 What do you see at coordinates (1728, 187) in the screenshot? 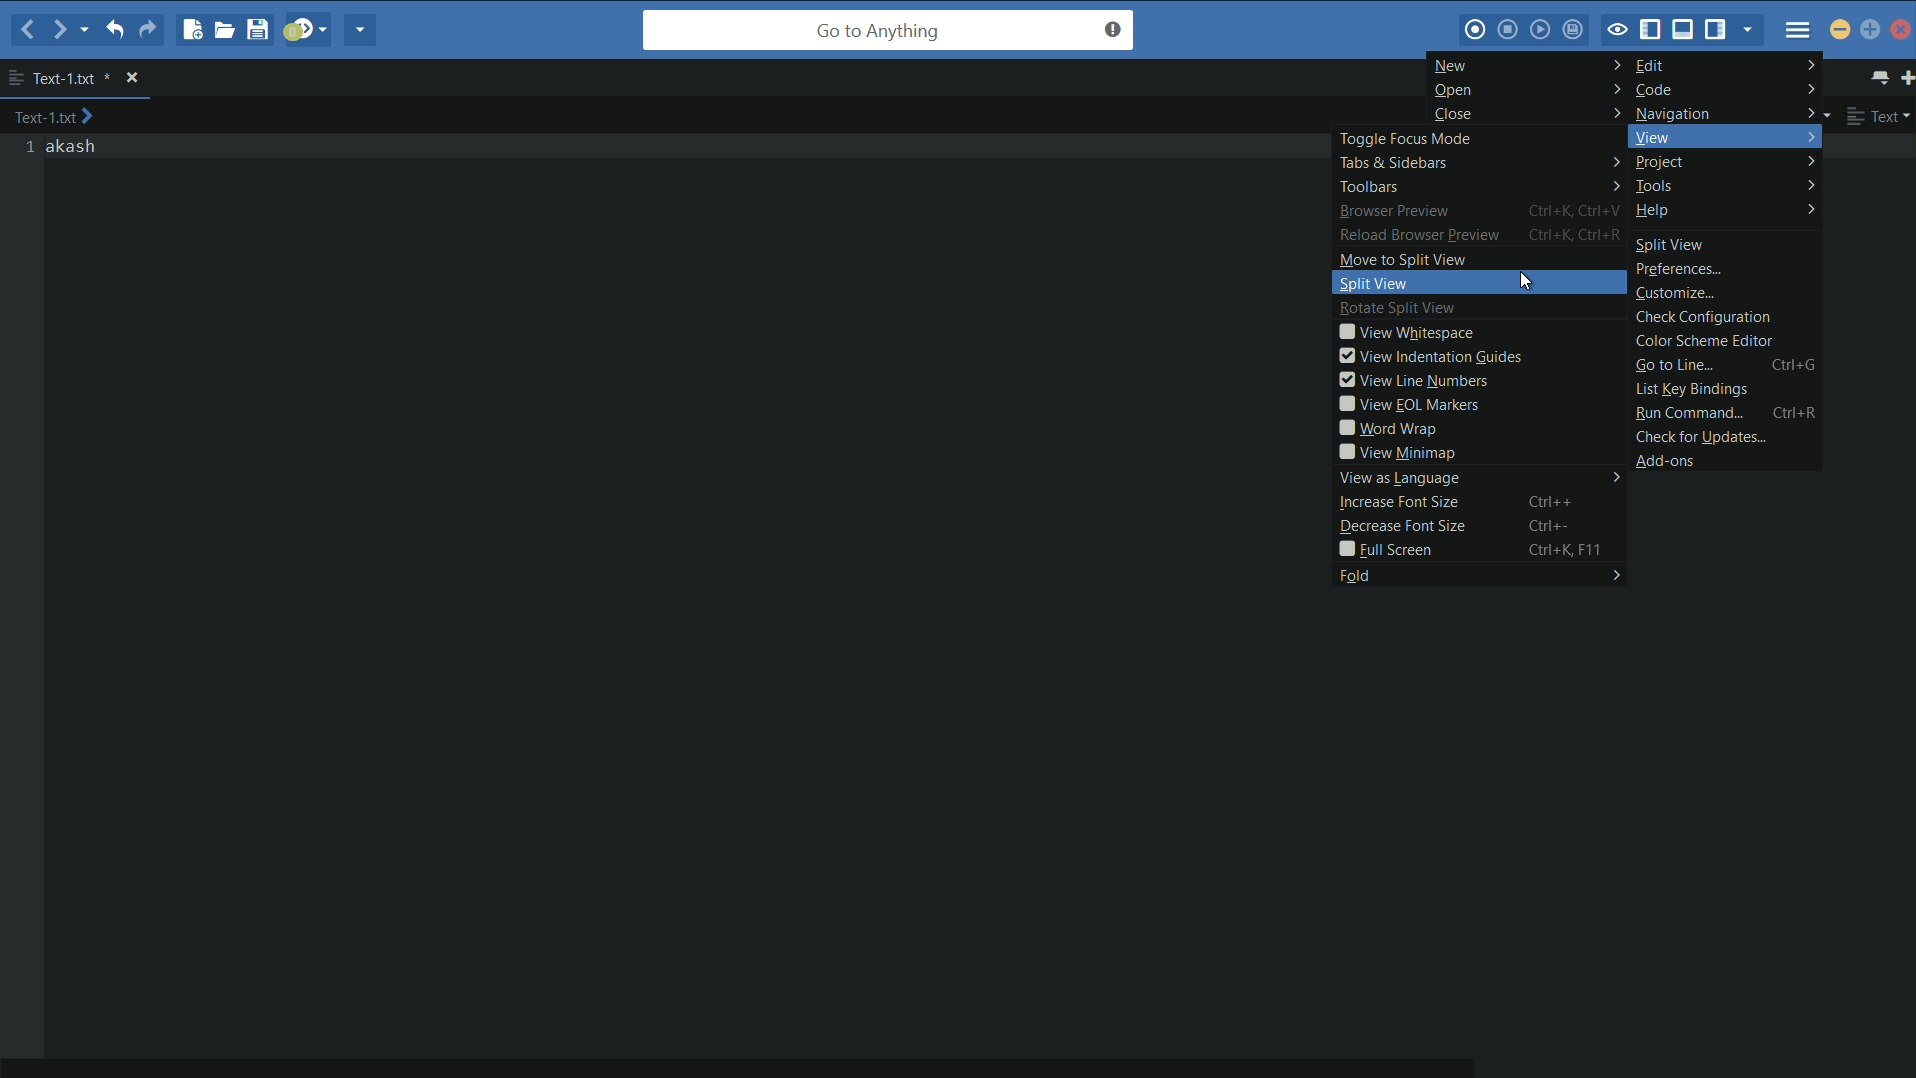
I see `tools` at bounding box center [1728, 187].